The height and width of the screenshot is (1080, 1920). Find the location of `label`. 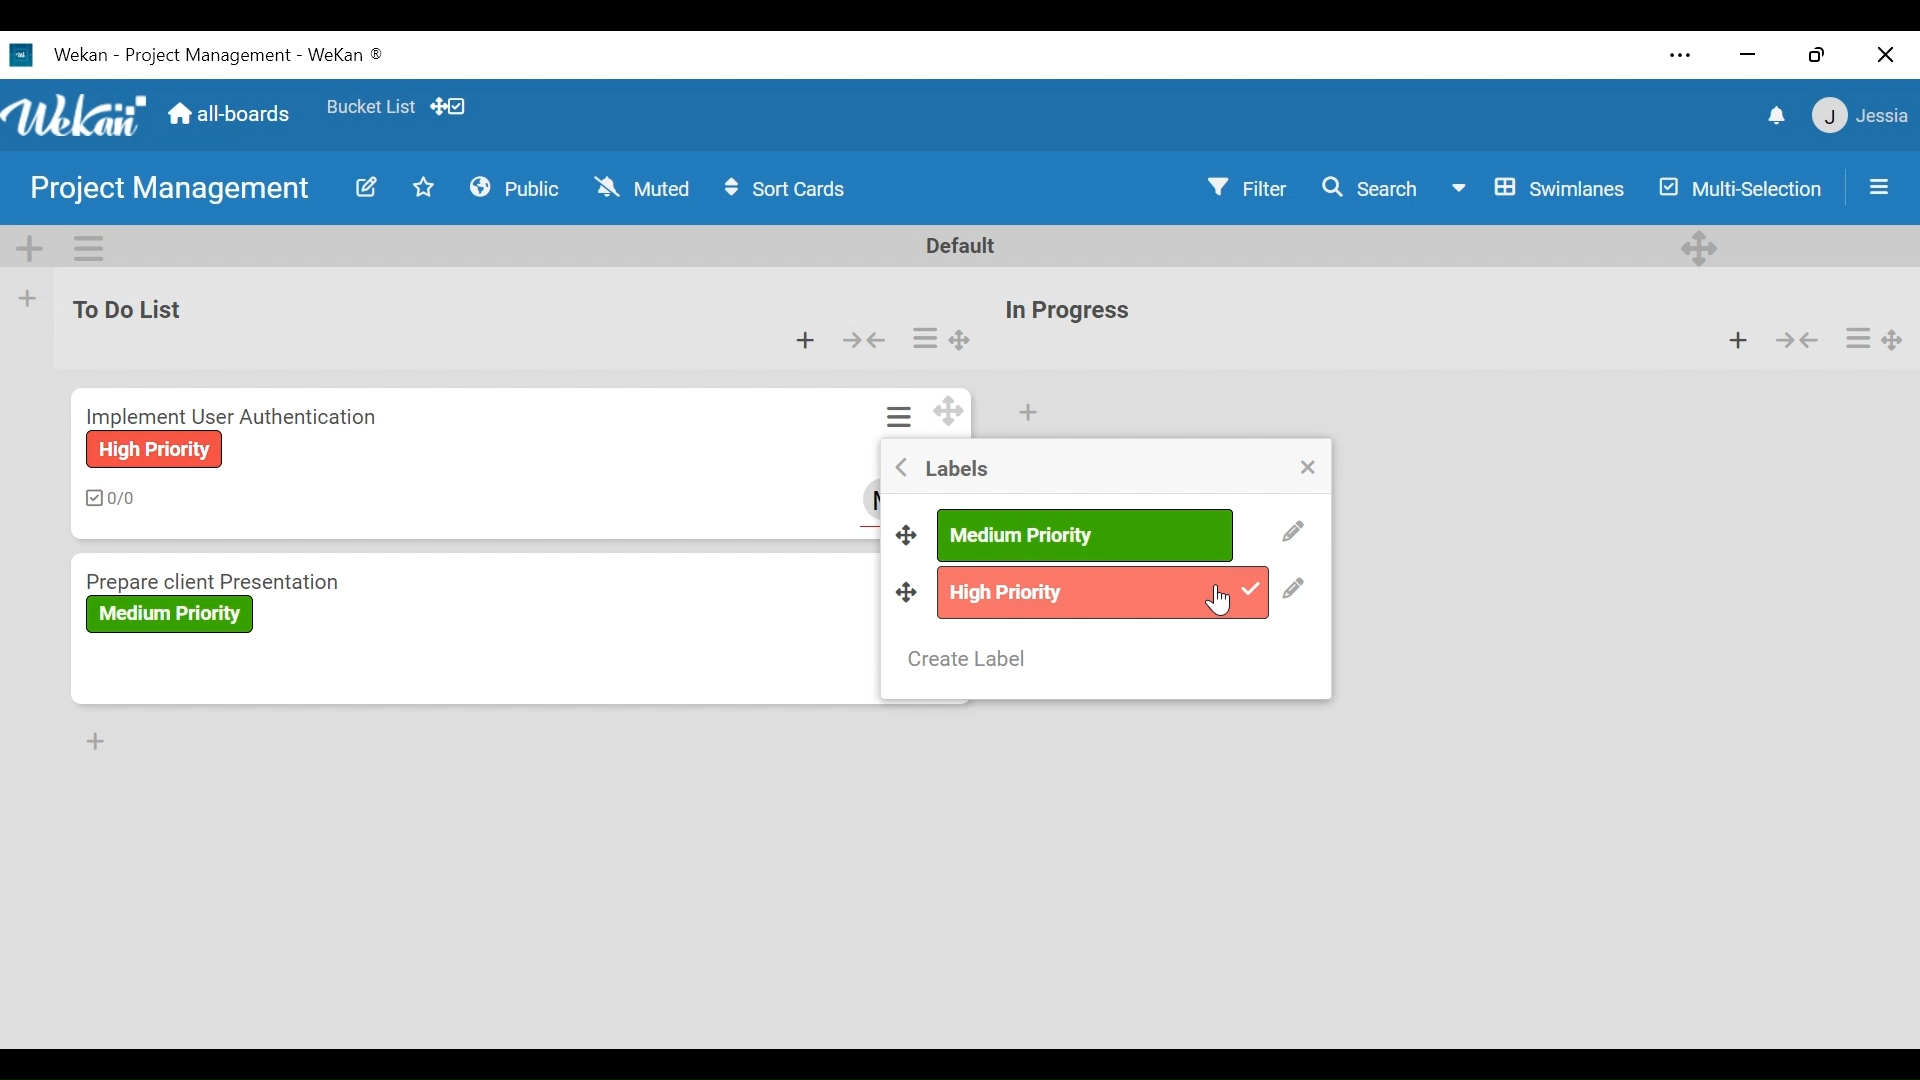

label is located at coordinates (1102, 591).